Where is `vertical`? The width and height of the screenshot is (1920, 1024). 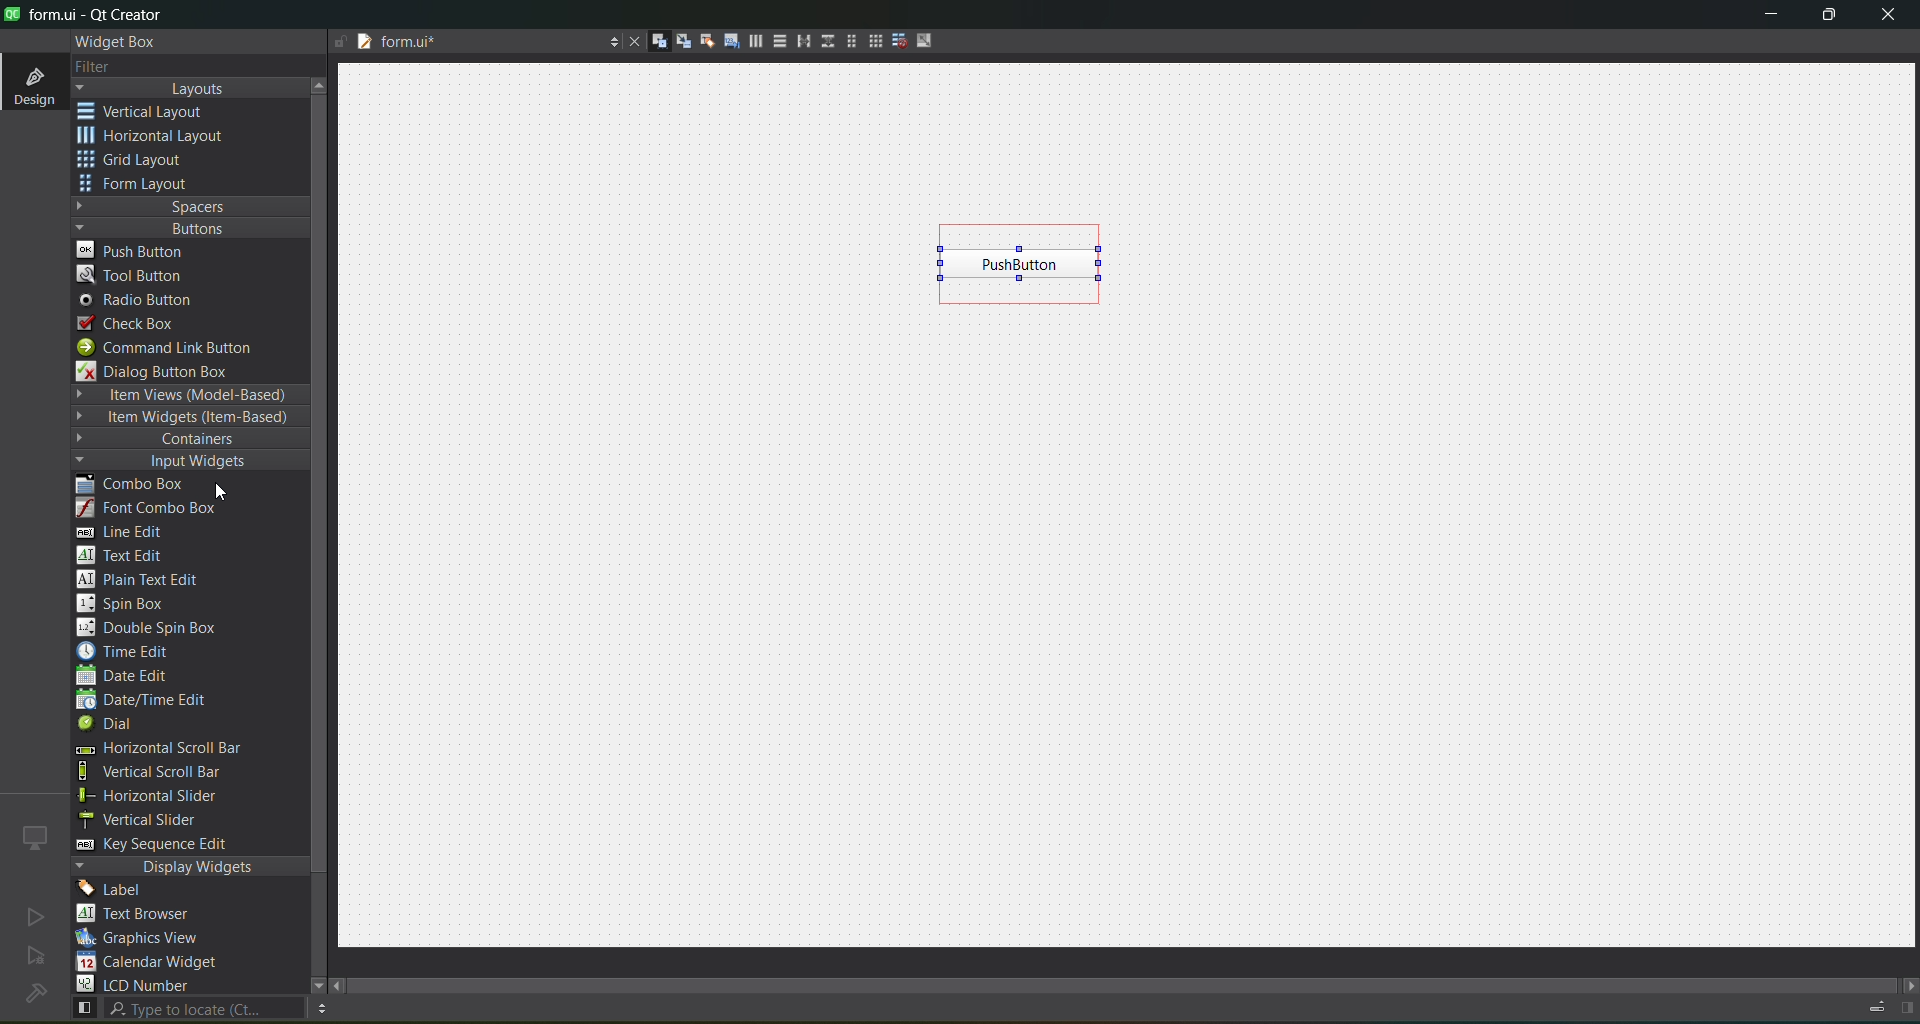 vertical is located at coordinates (155, 112).